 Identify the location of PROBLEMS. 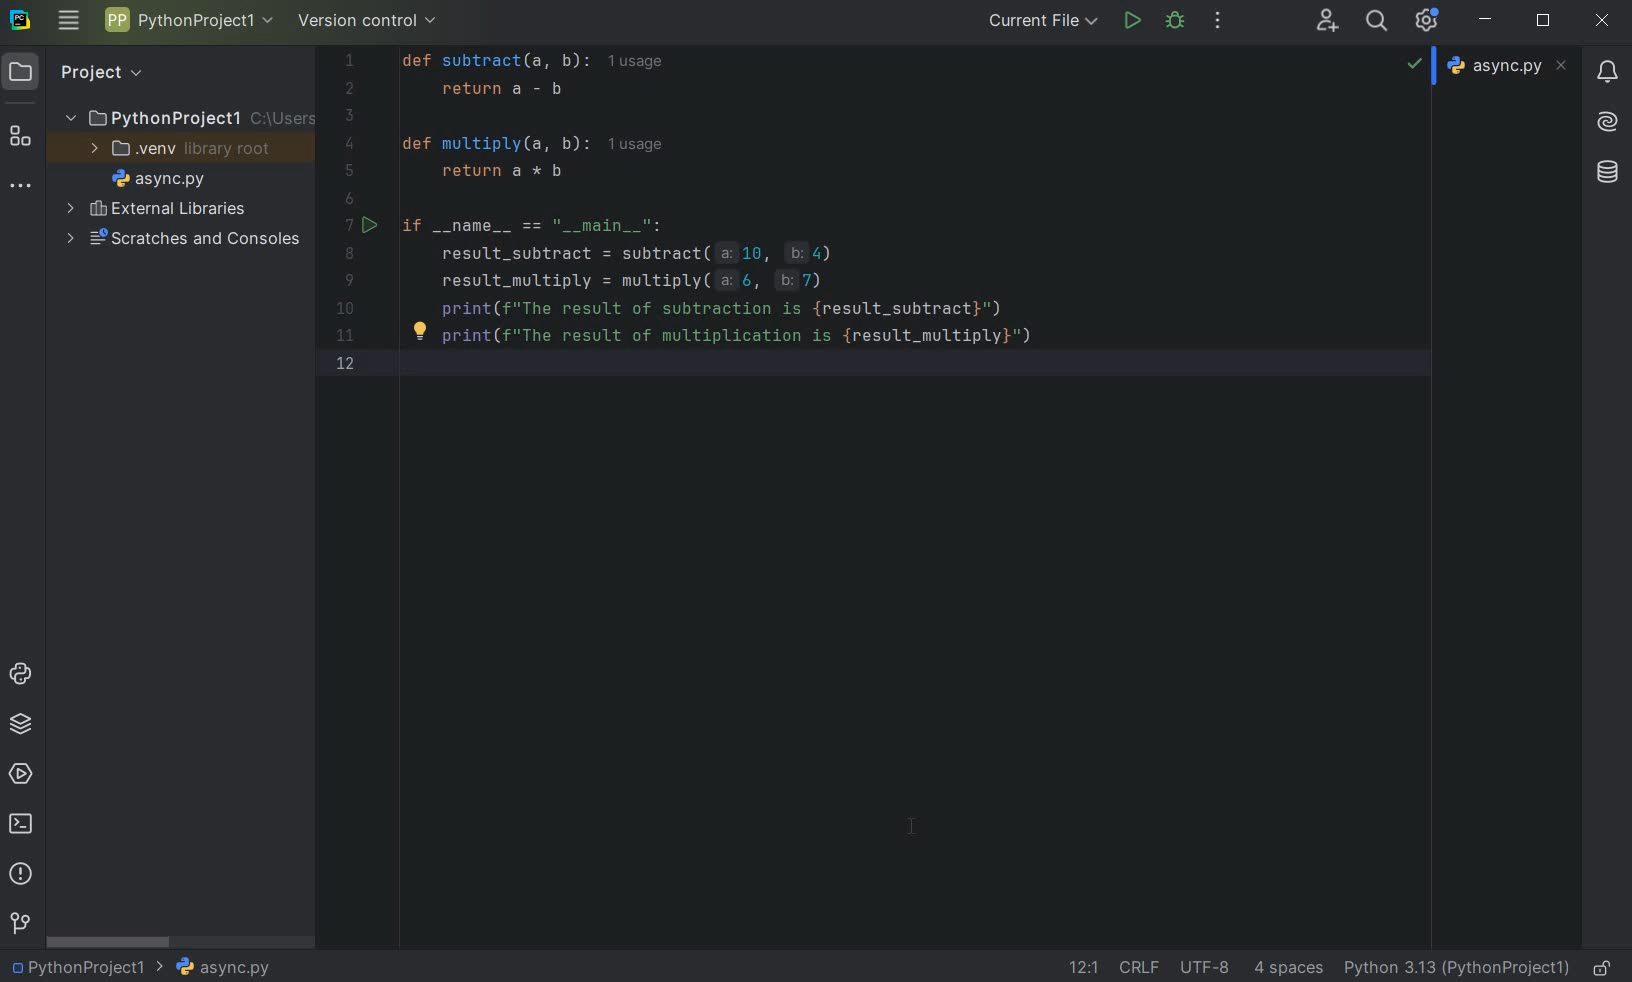
(23, 876).